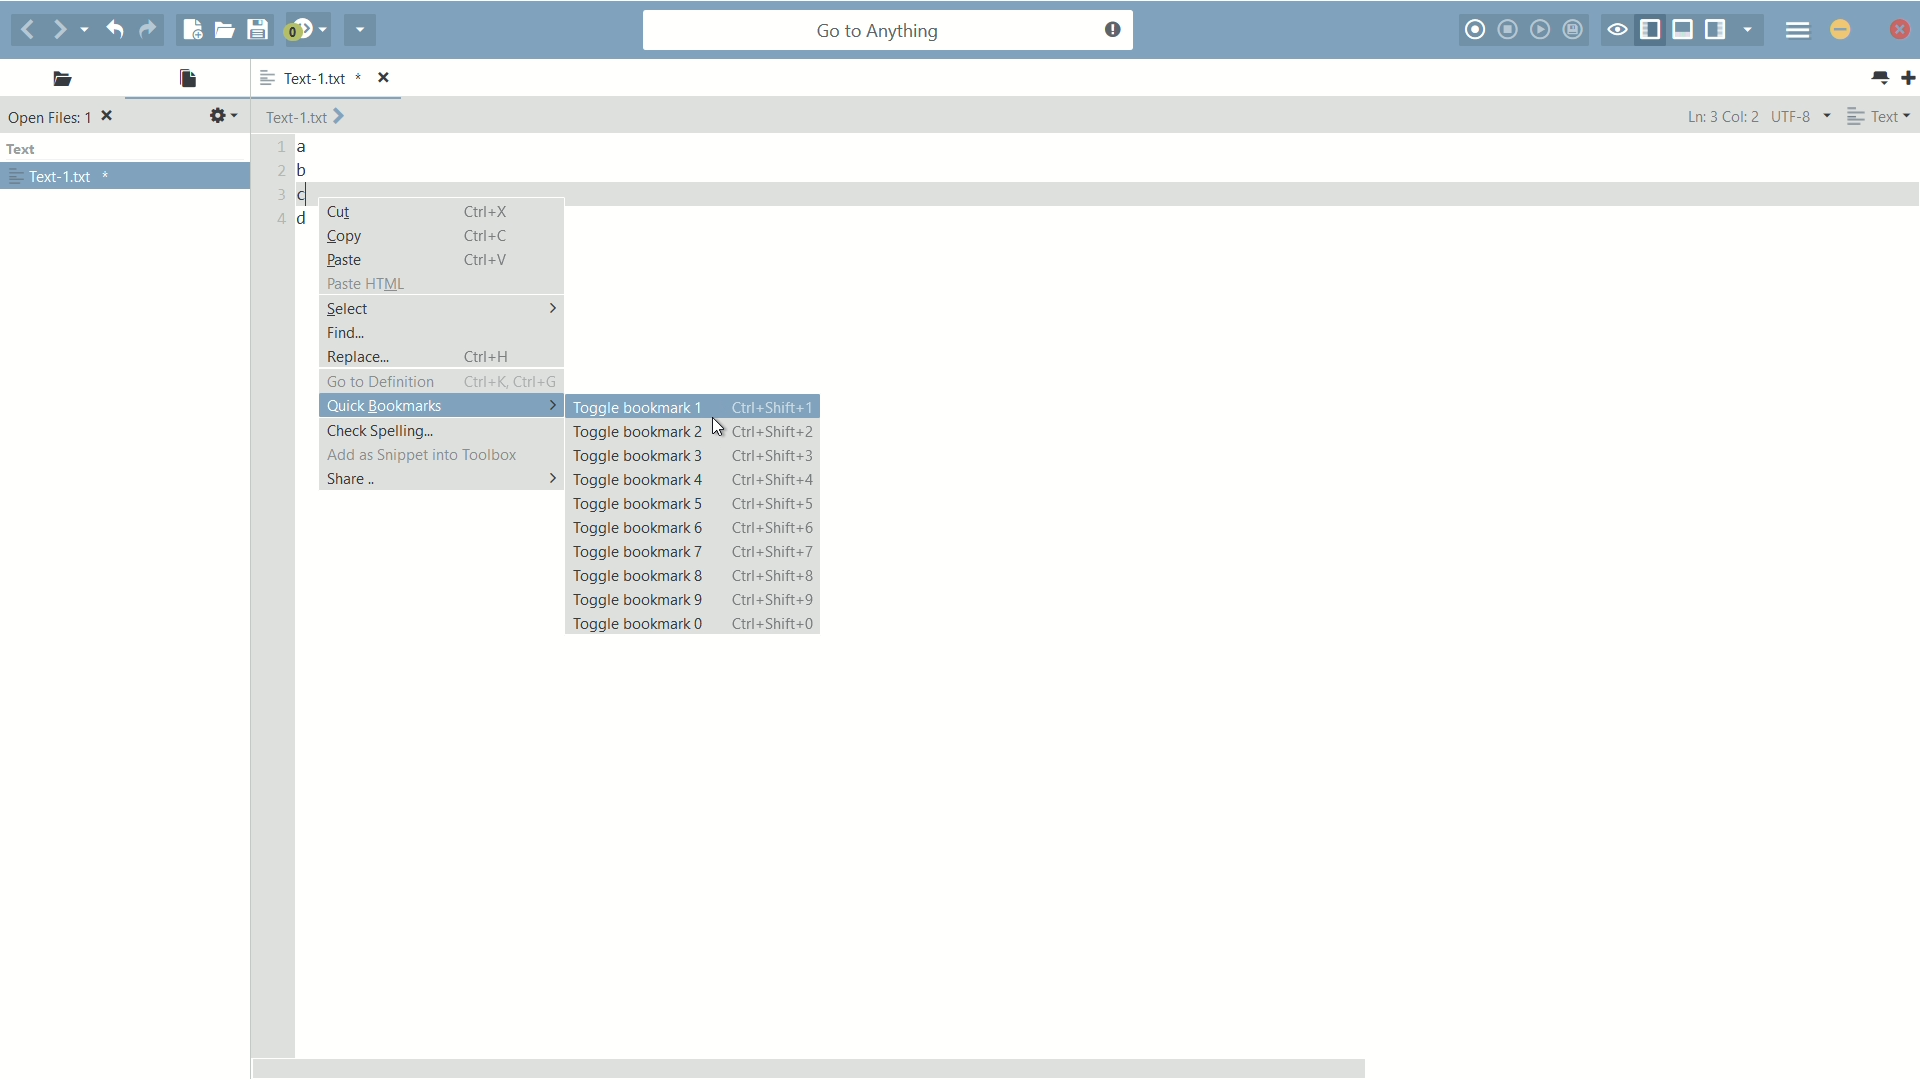 This screenshot has height=1080, width=1920. I want to click on more options, so click(262, 79).